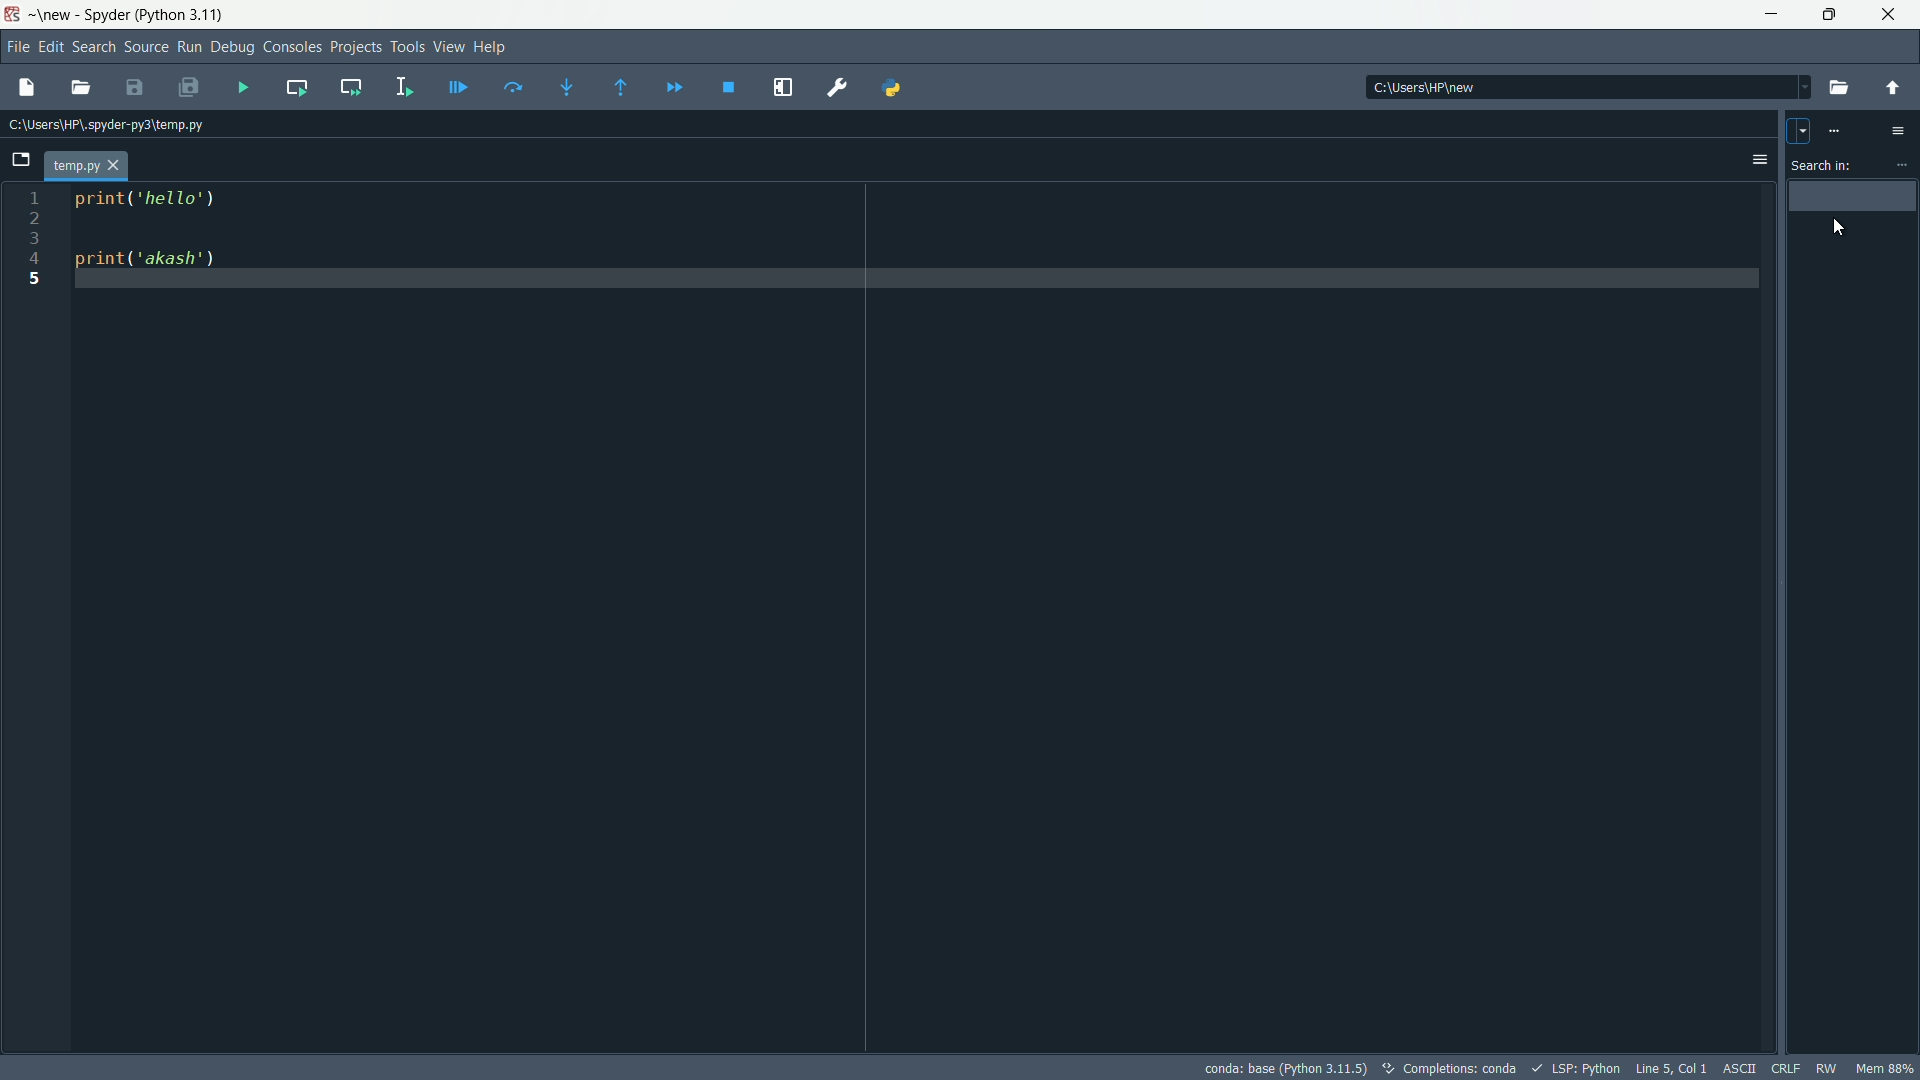 This screenshot has width=1920, height=1080. Describe the element at coordinates (1854, 616) in the screenshot. I see `Search pane` at that location.